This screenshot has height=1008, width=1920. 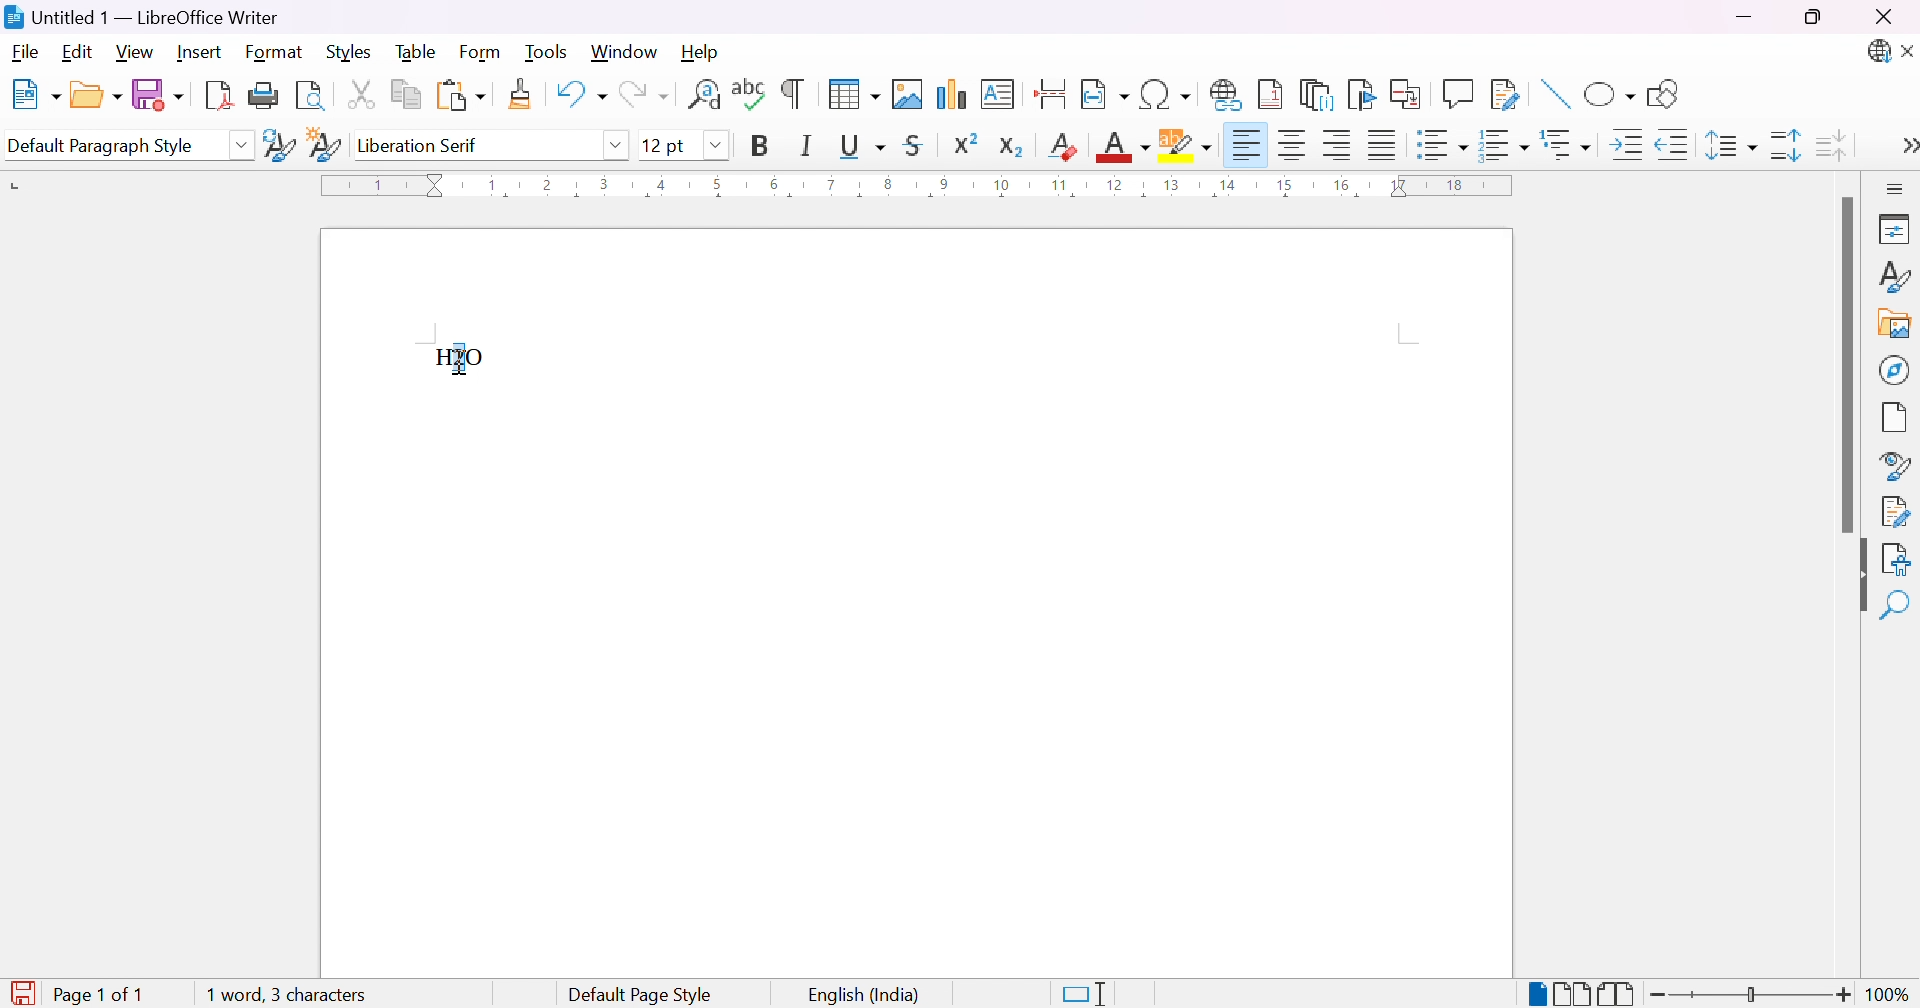 I want to click on Update selected style, so click(x=279, y=145).